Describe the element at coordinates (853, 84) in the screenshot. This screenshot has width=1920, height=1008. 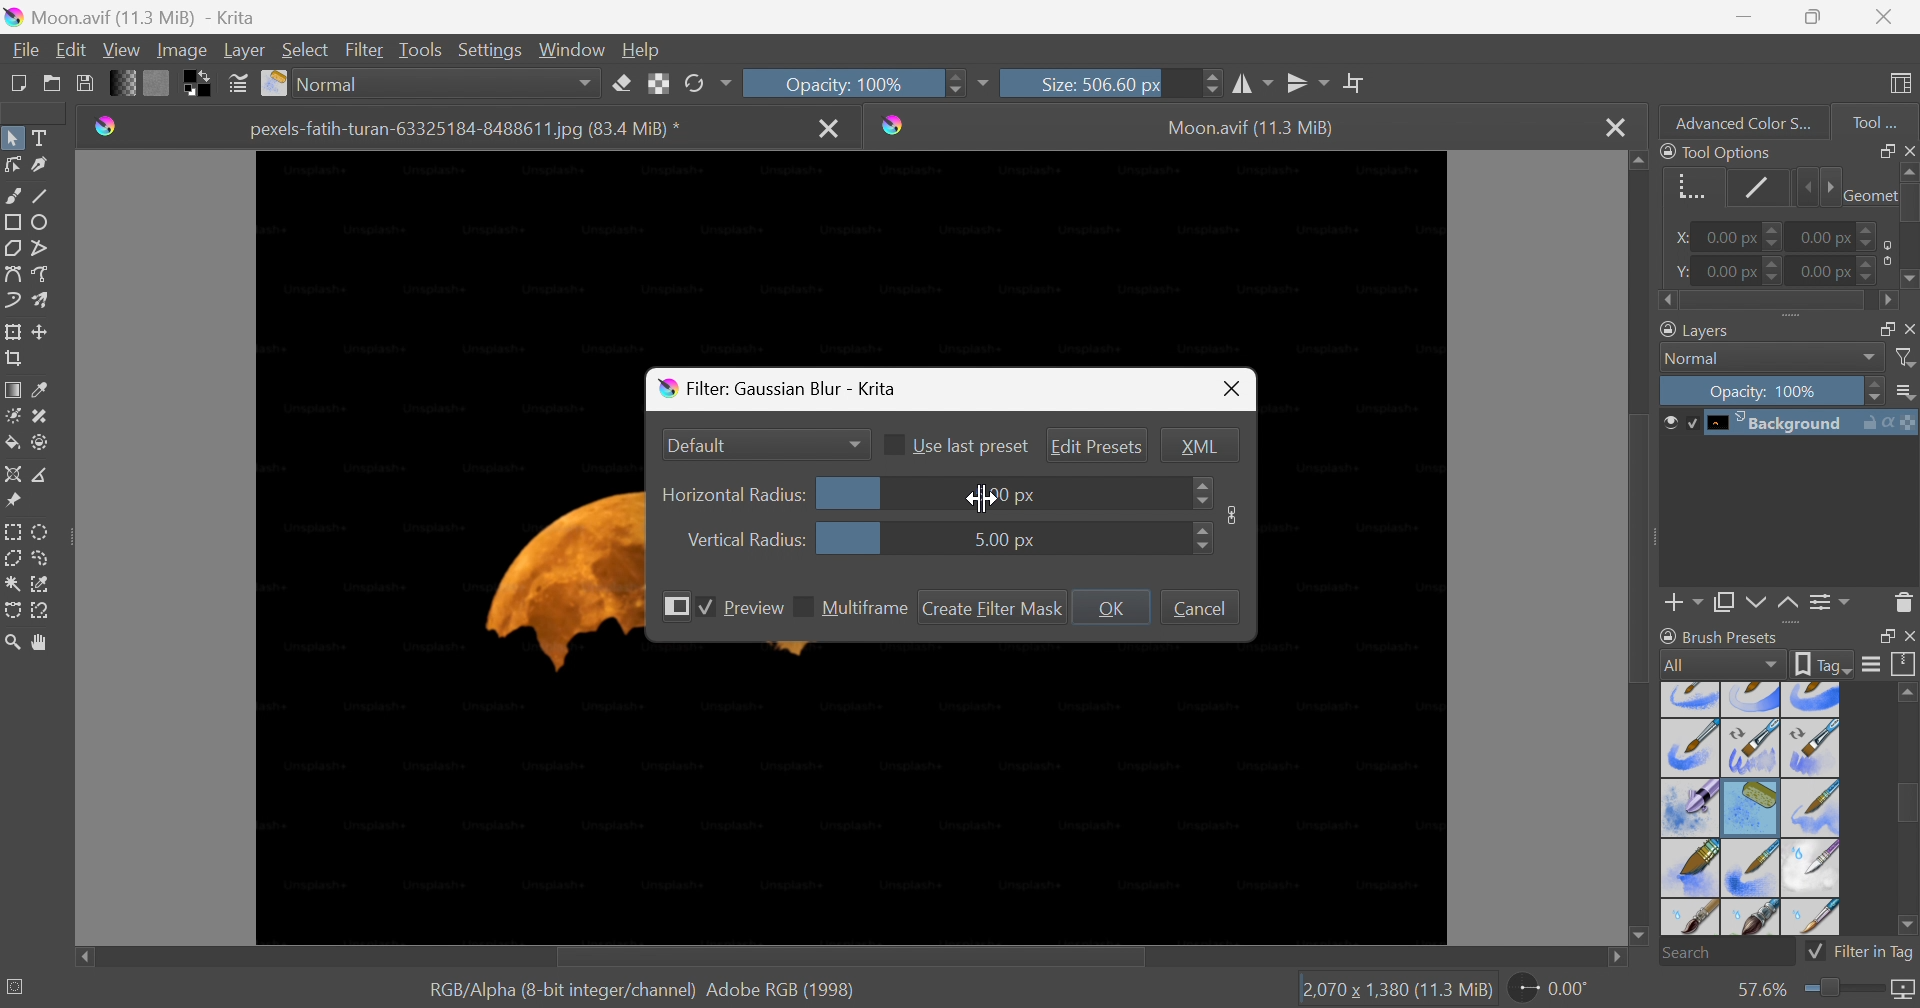
I see `Opacity: 100%` at that location.